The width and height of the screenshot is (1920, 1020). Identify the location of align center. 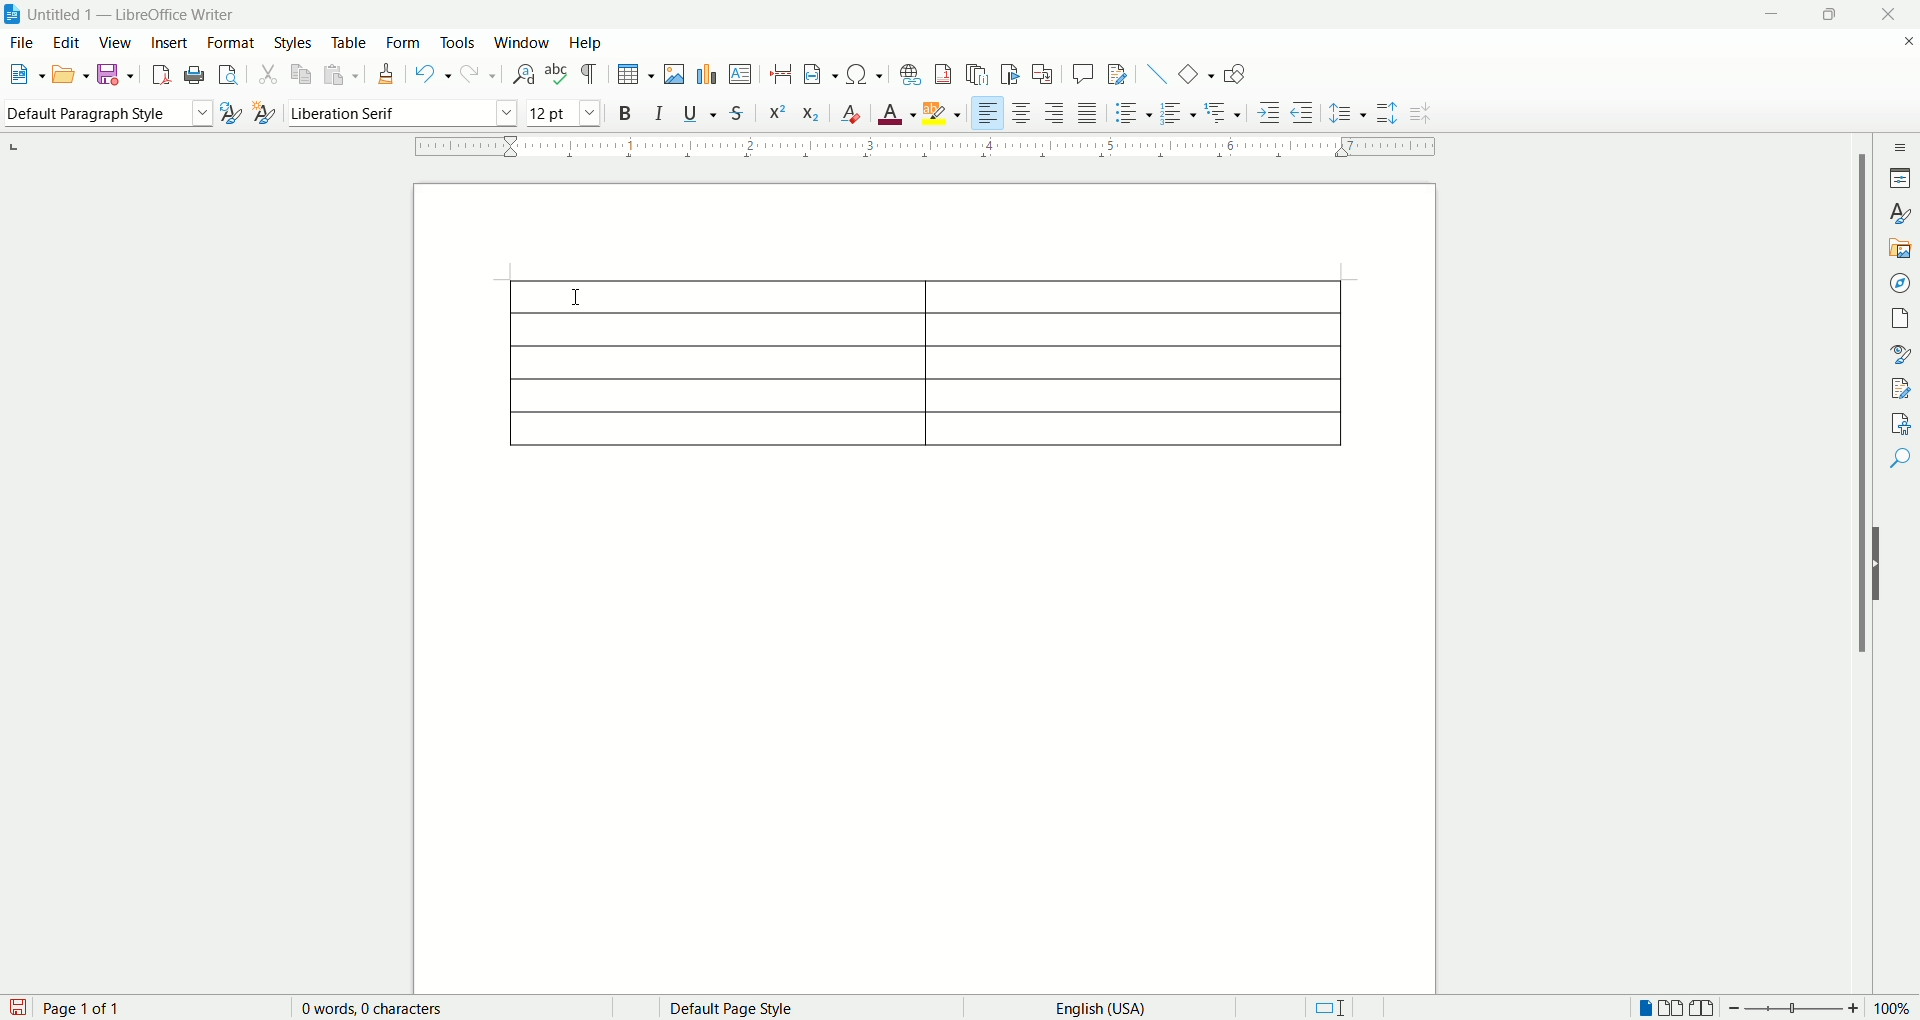
(1021, 112).